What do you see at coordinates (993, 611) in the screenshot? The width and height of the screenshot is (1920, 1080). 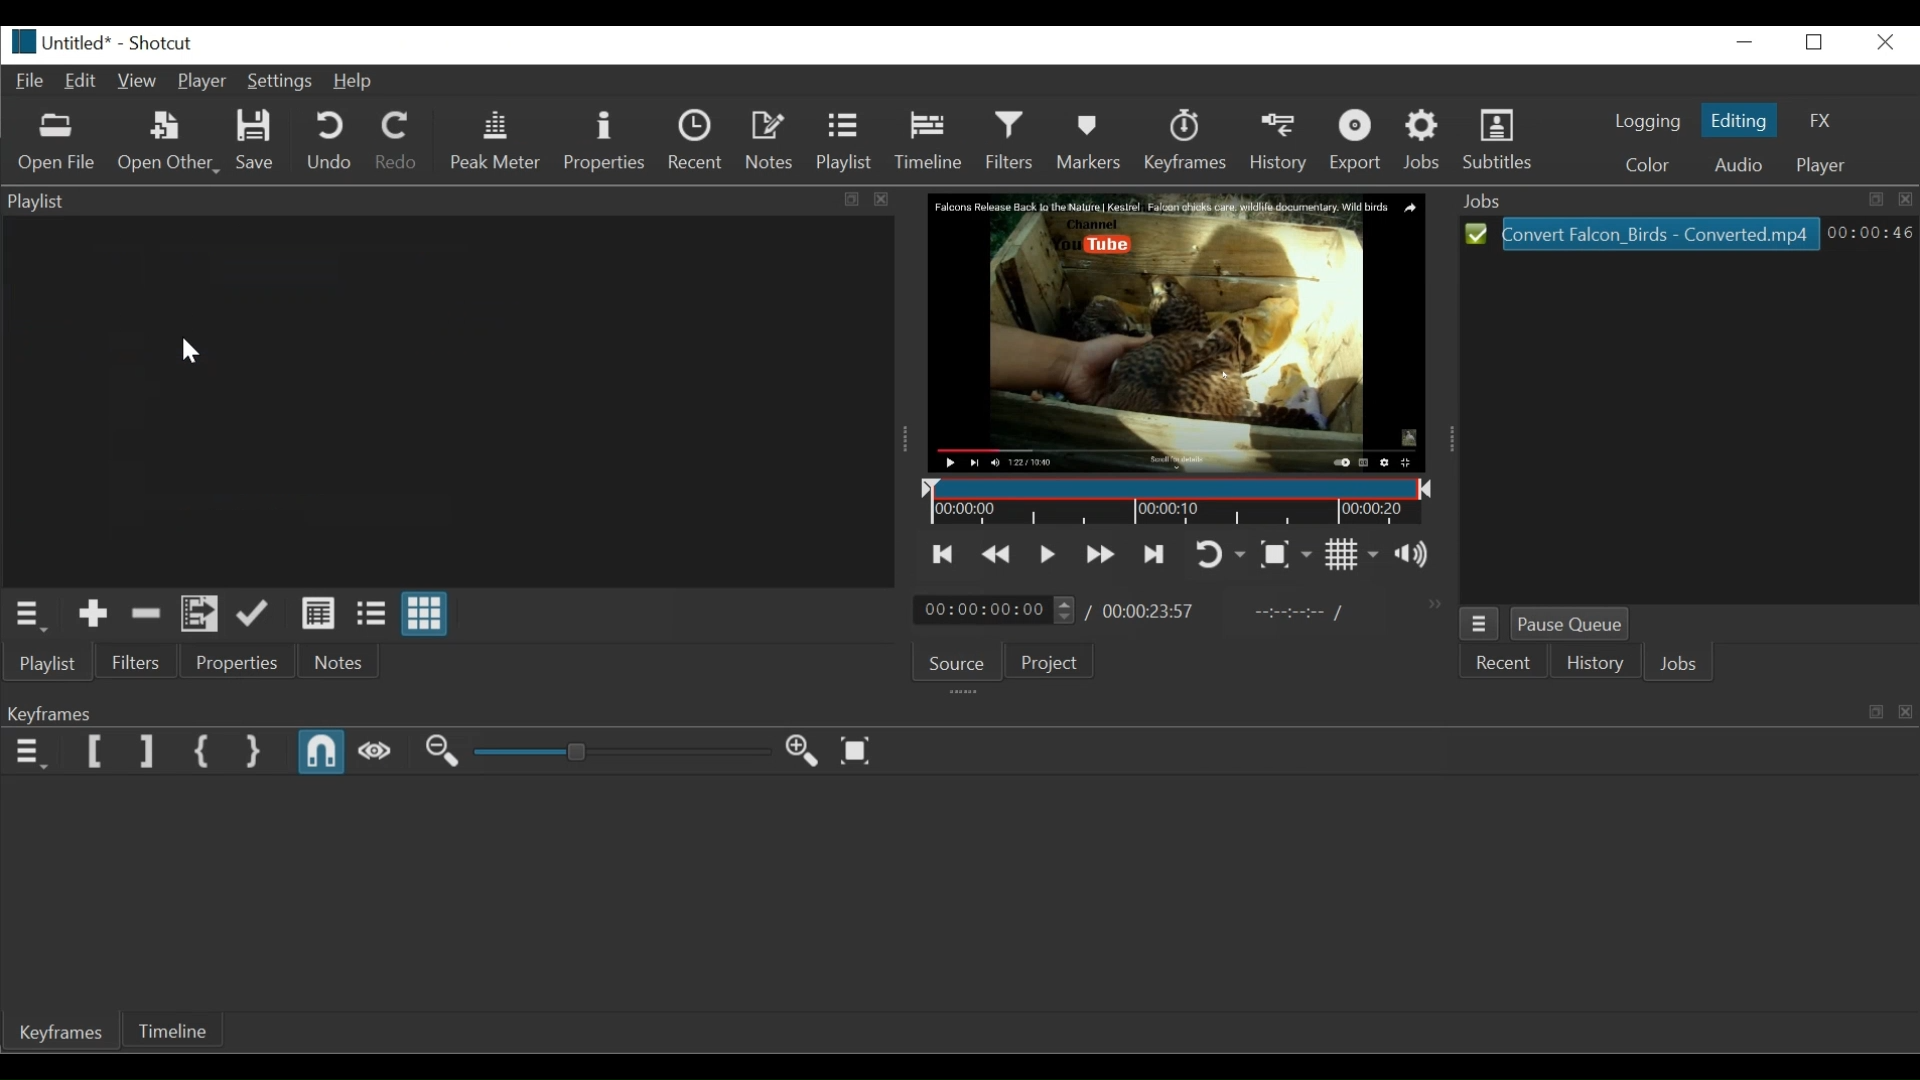 I see `00:00:00:00(Current position)` at bounding box center [993, 611].